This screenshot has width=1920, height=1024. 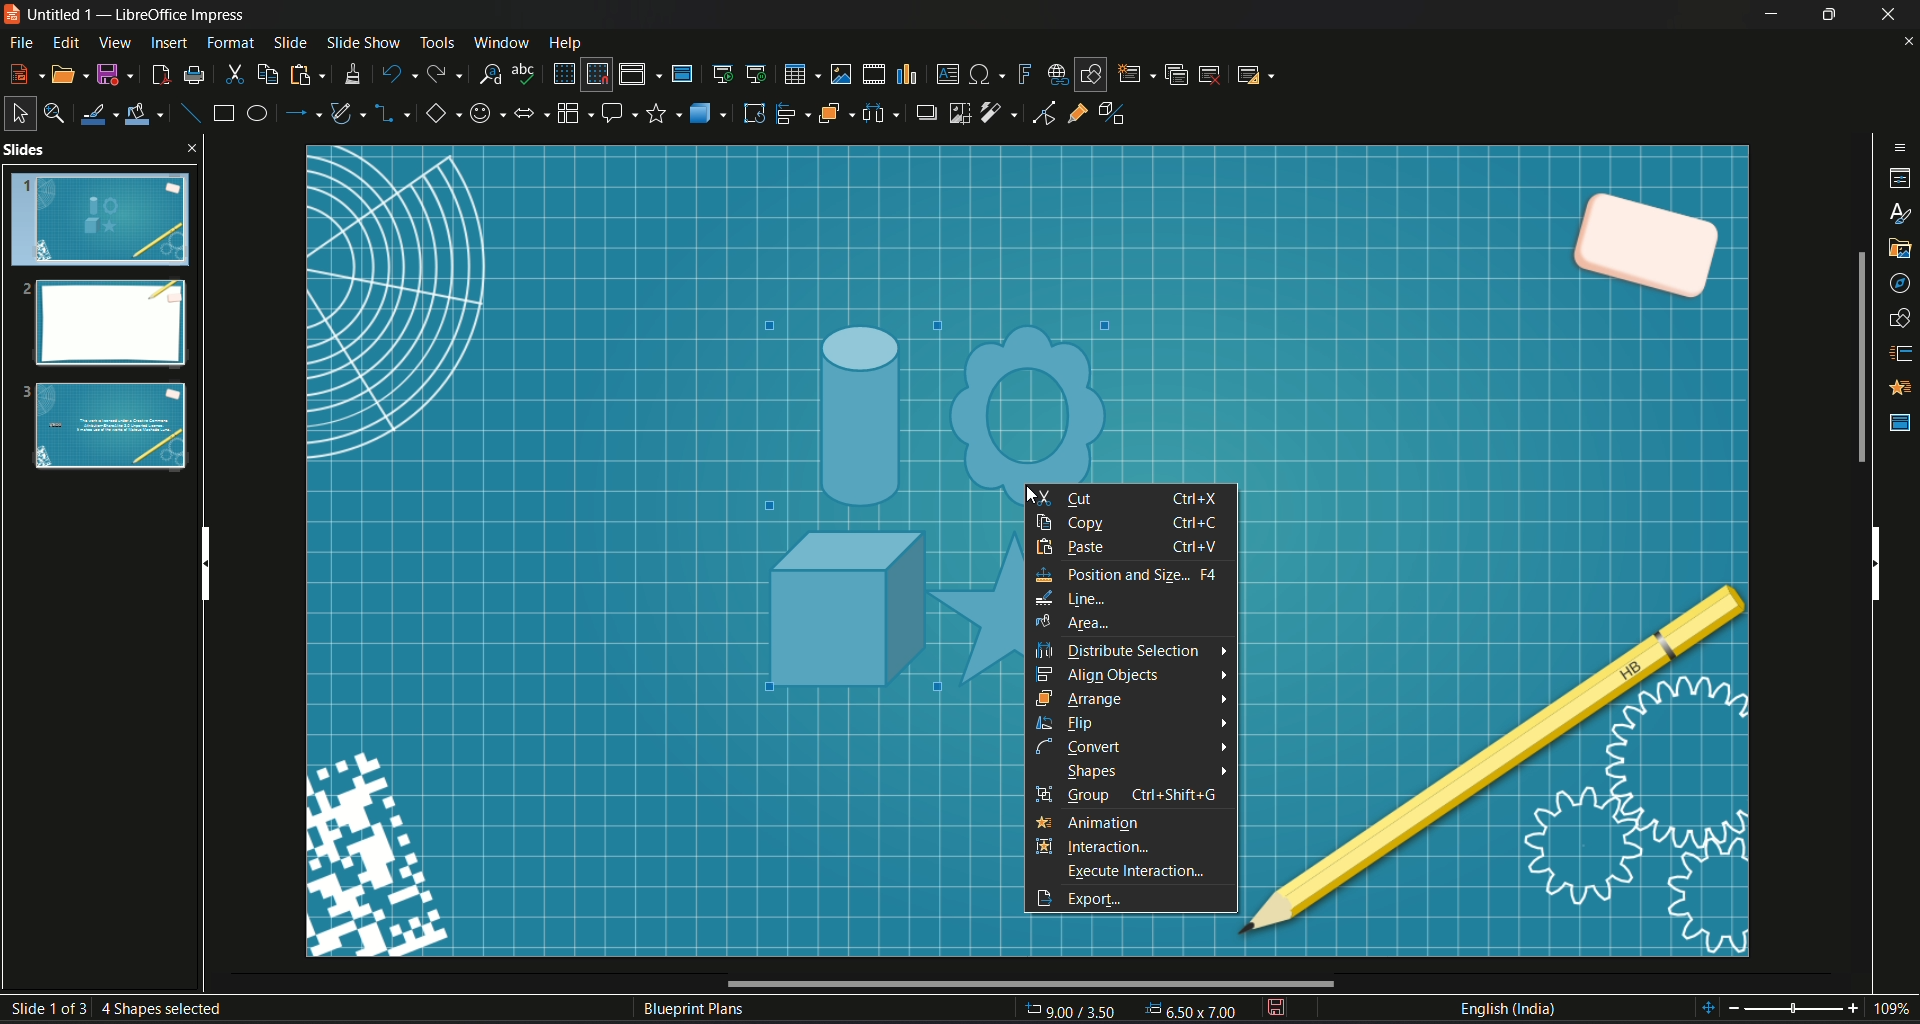 What do you see at coordinates (562, 72) in the screenshot?
I see `display grid` at bounding box center [562, 72].